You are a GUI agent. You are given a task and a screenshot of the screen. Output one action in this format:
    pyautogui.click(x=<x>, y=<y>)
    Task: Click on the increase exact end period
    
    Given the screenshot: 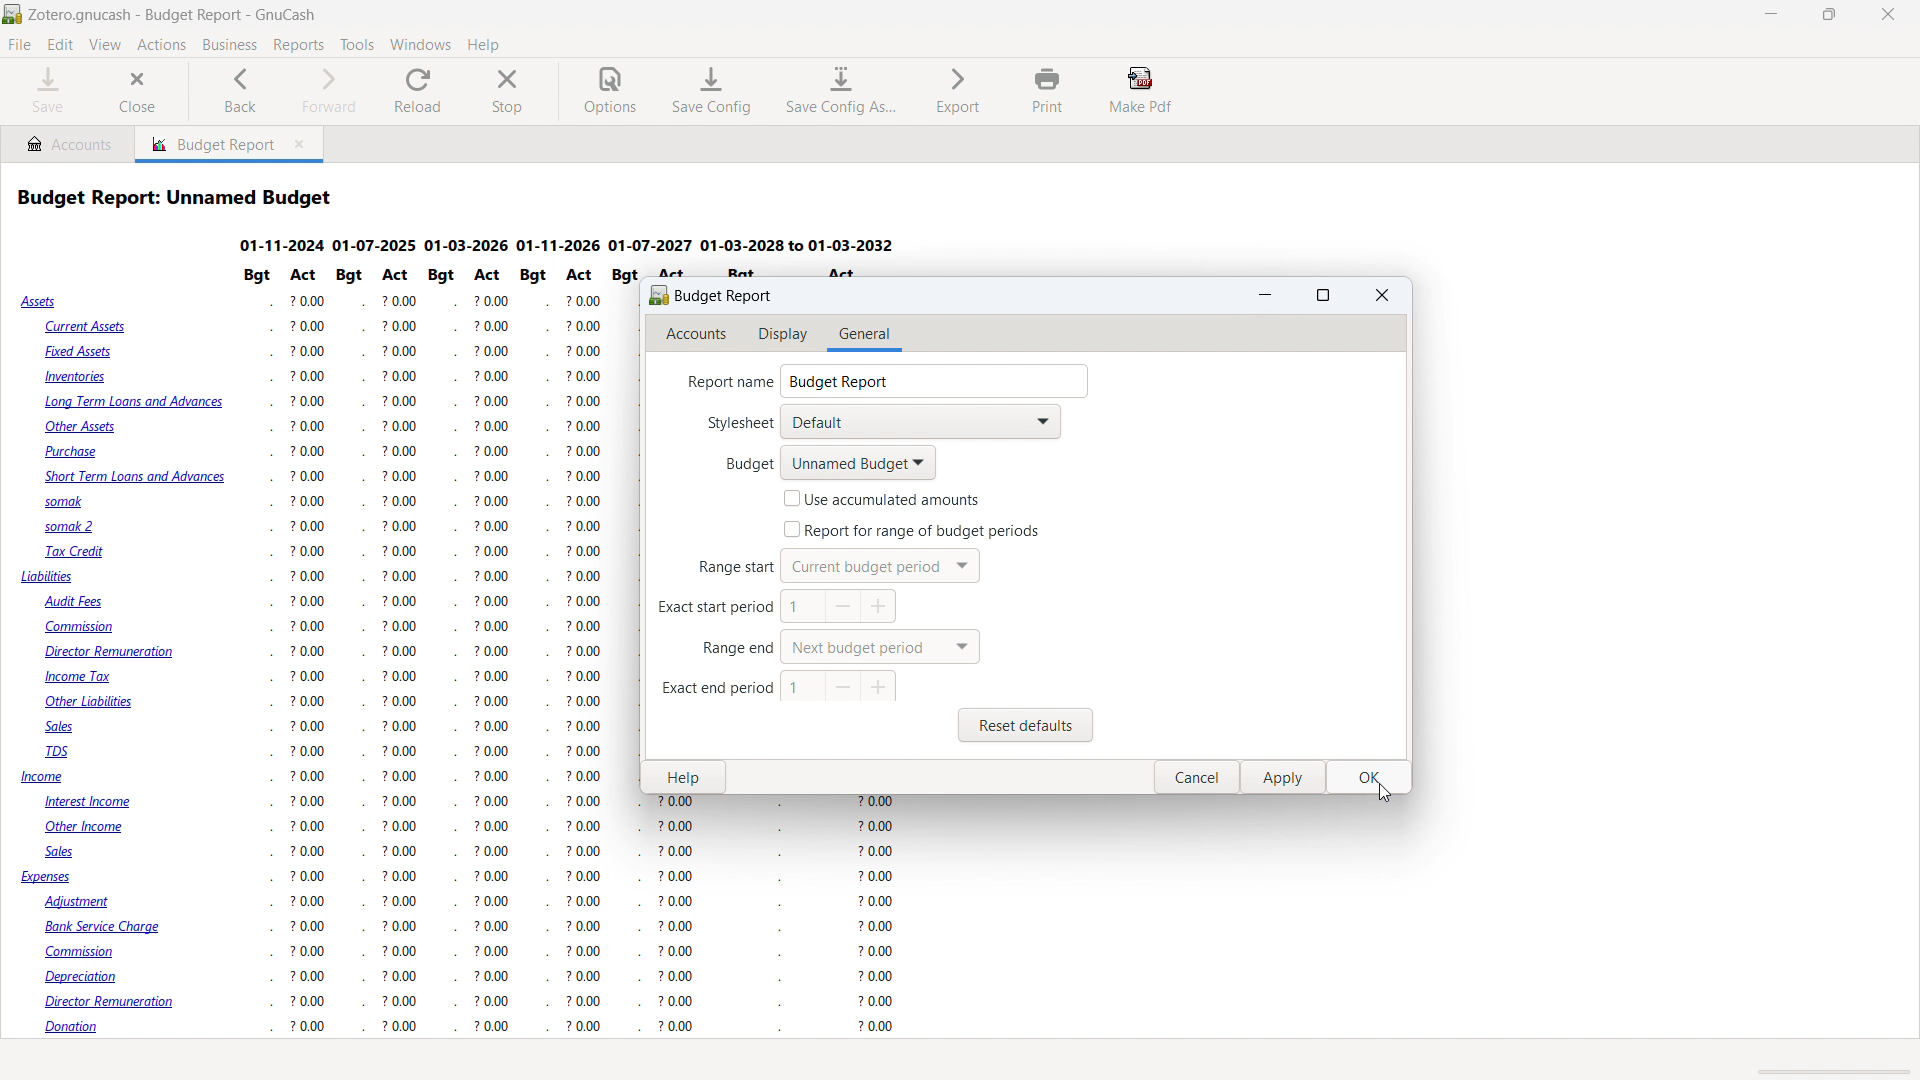 What is the action you would take?
    pyautogui.click(x=878, y=688)
    